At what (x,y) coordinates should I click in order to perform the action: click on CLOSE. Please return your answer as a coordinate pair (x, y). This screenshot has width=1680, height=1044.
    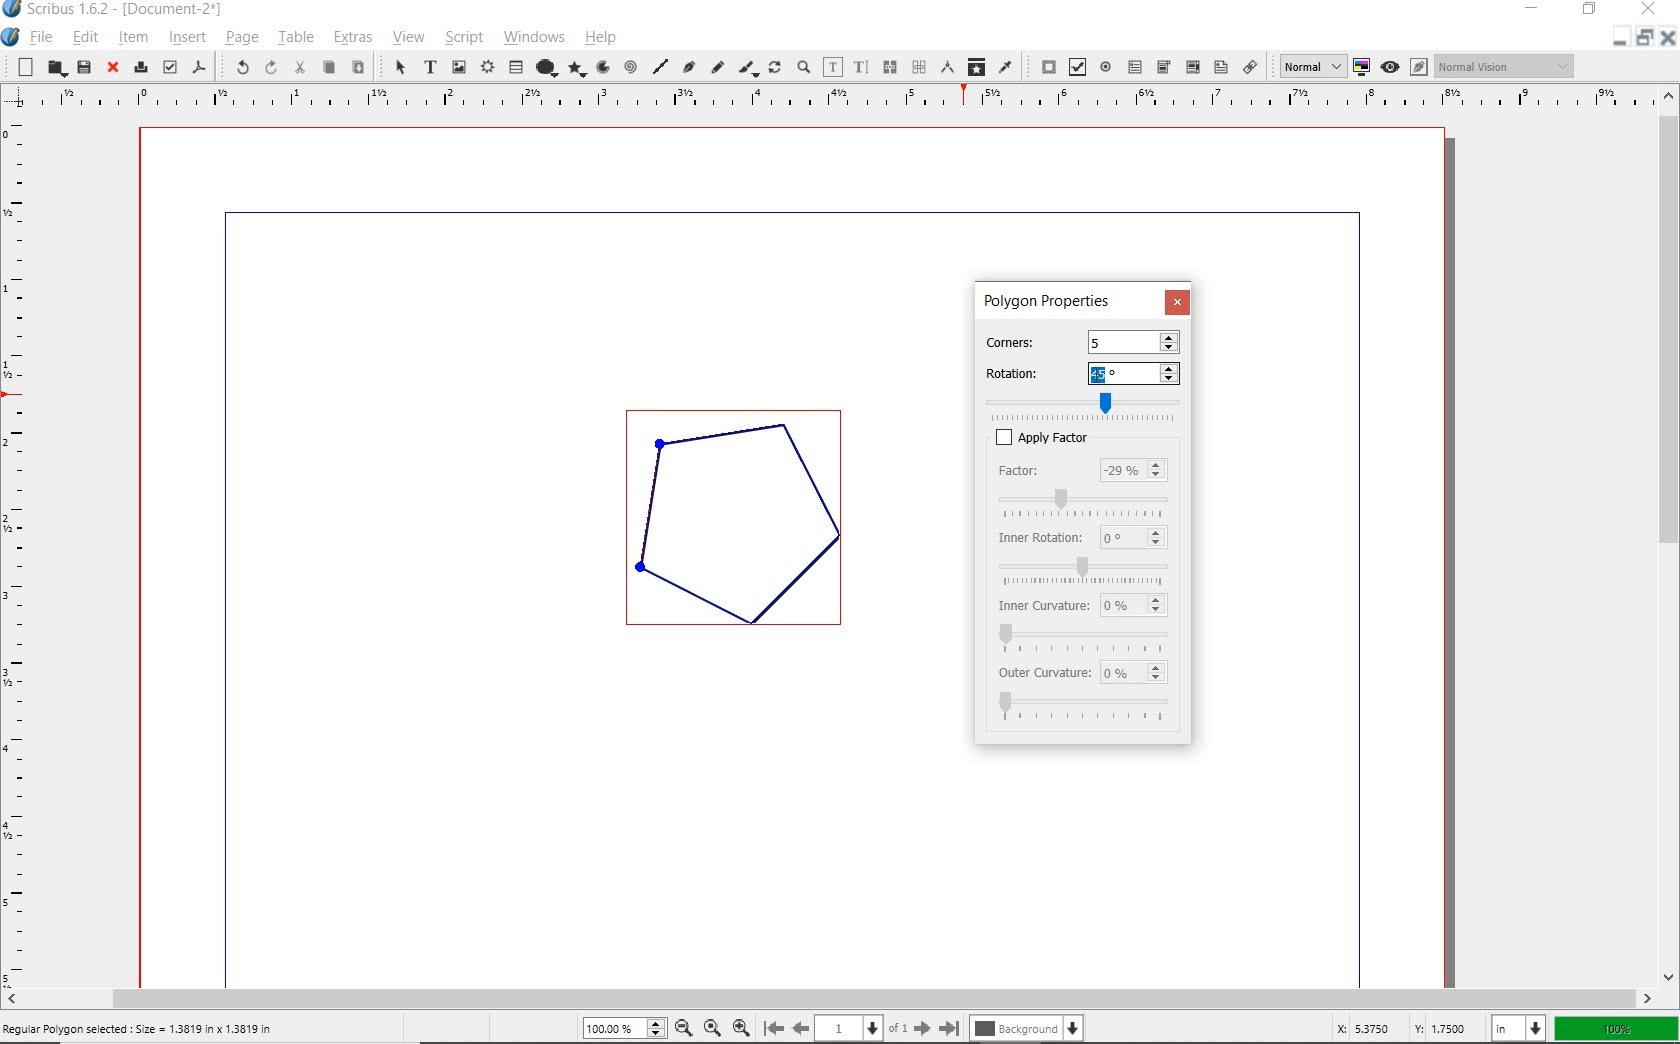
    Looking at the image, I should click on (1177, 301).